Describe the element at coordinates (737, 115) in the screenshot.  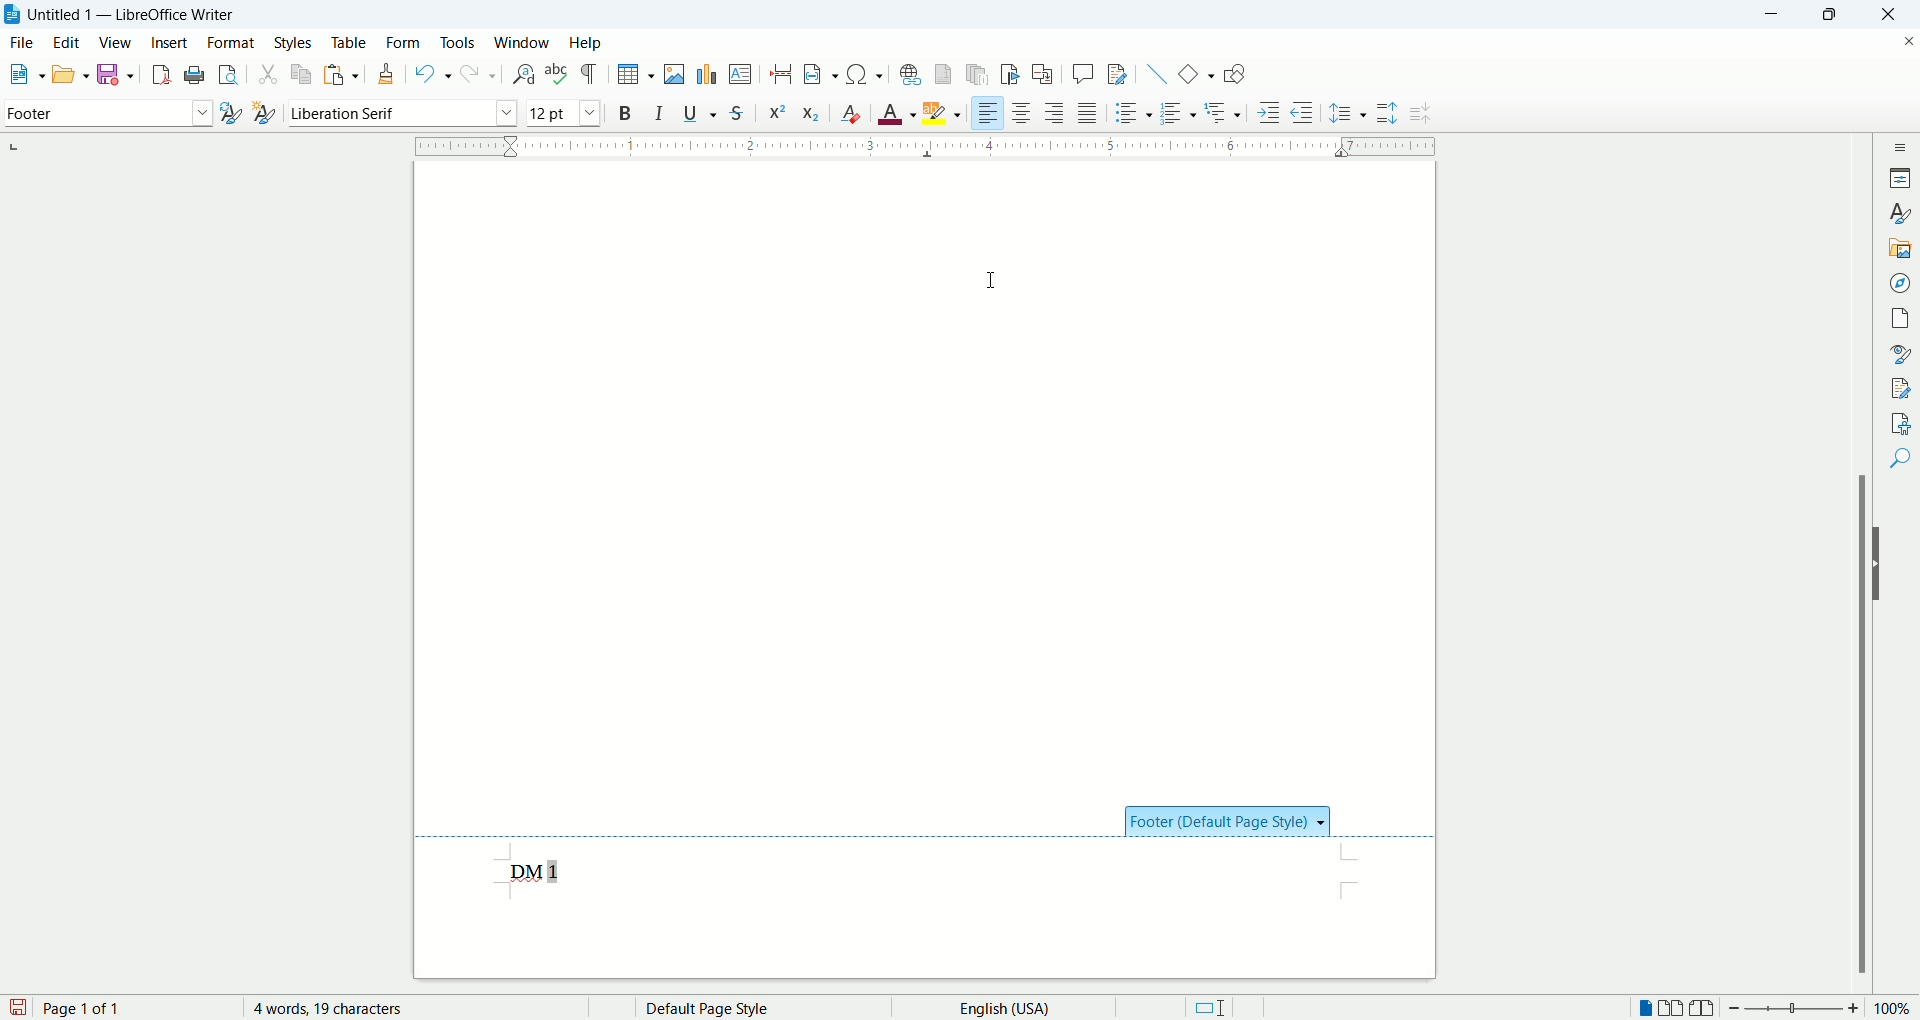
I see `strikethrough` at that location.